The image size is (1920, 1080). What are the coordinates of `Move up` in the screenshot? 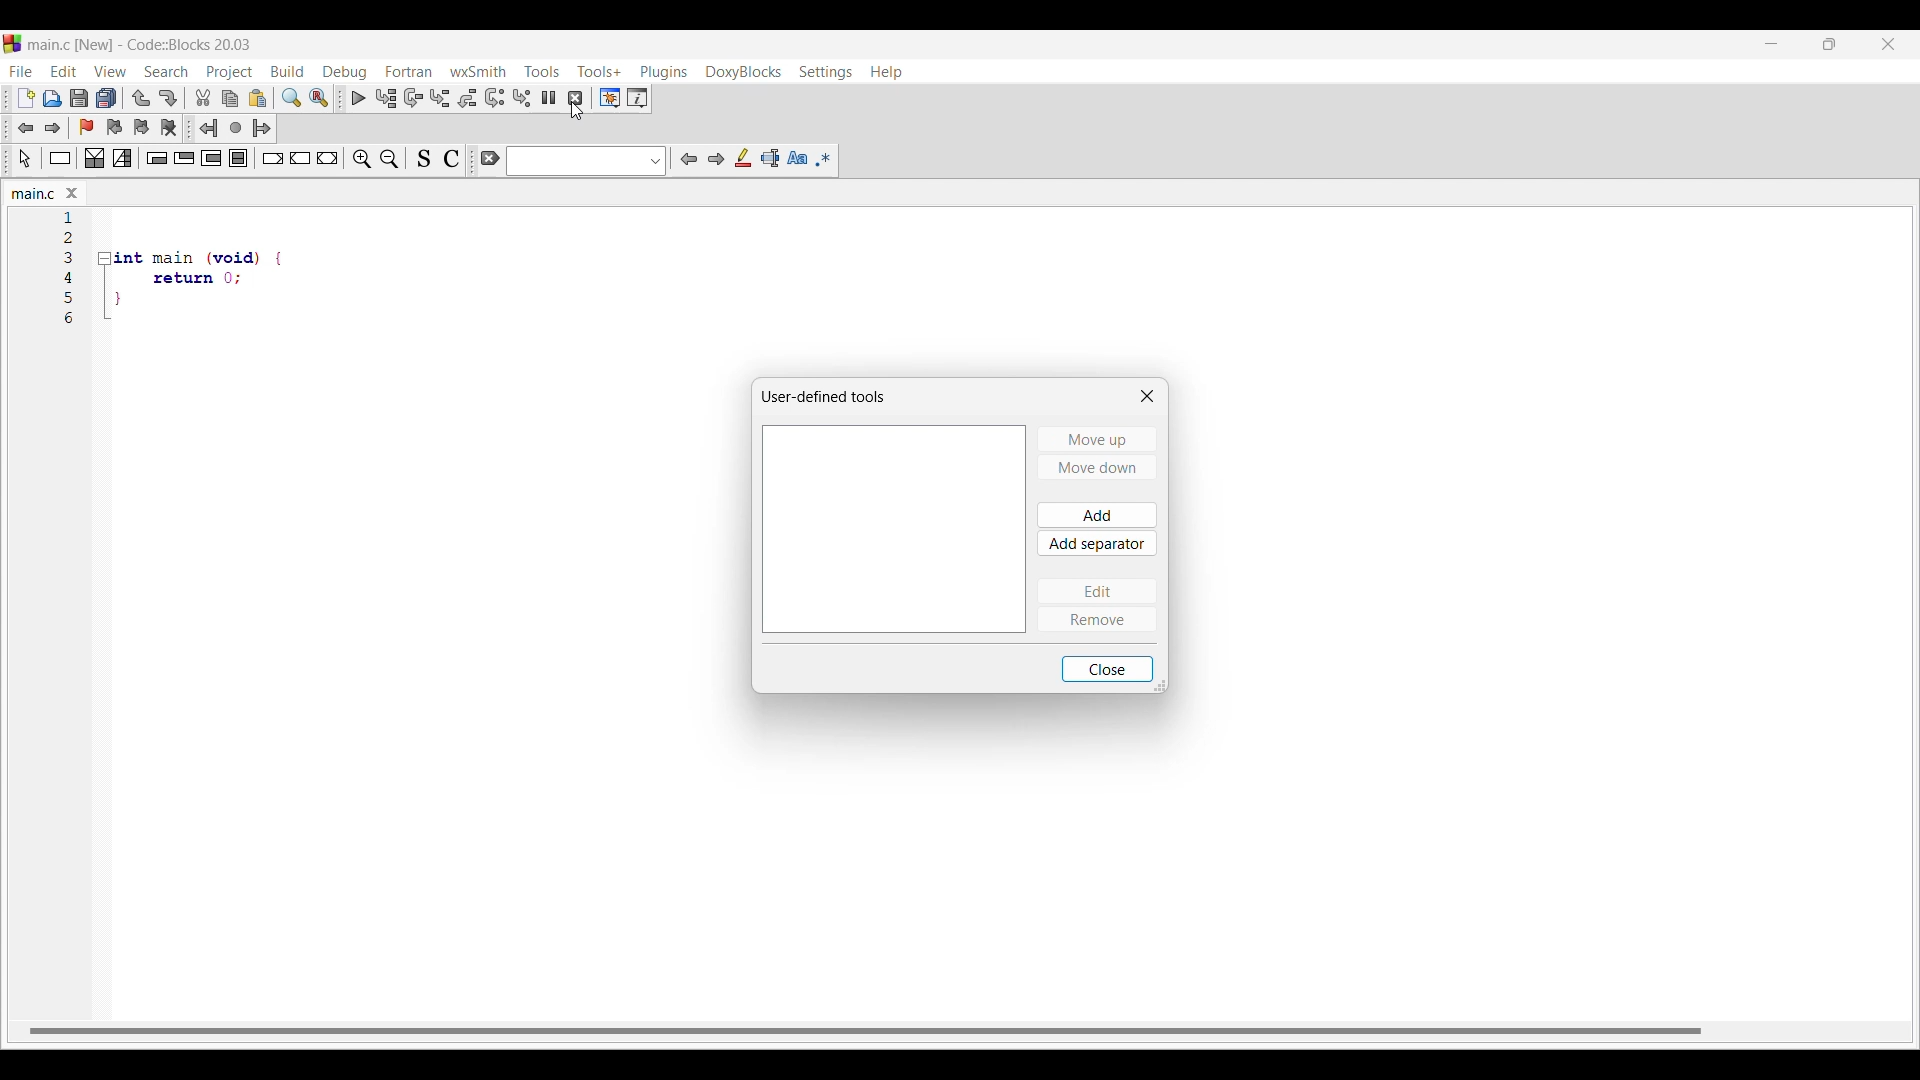 It's located at (1096, 439).